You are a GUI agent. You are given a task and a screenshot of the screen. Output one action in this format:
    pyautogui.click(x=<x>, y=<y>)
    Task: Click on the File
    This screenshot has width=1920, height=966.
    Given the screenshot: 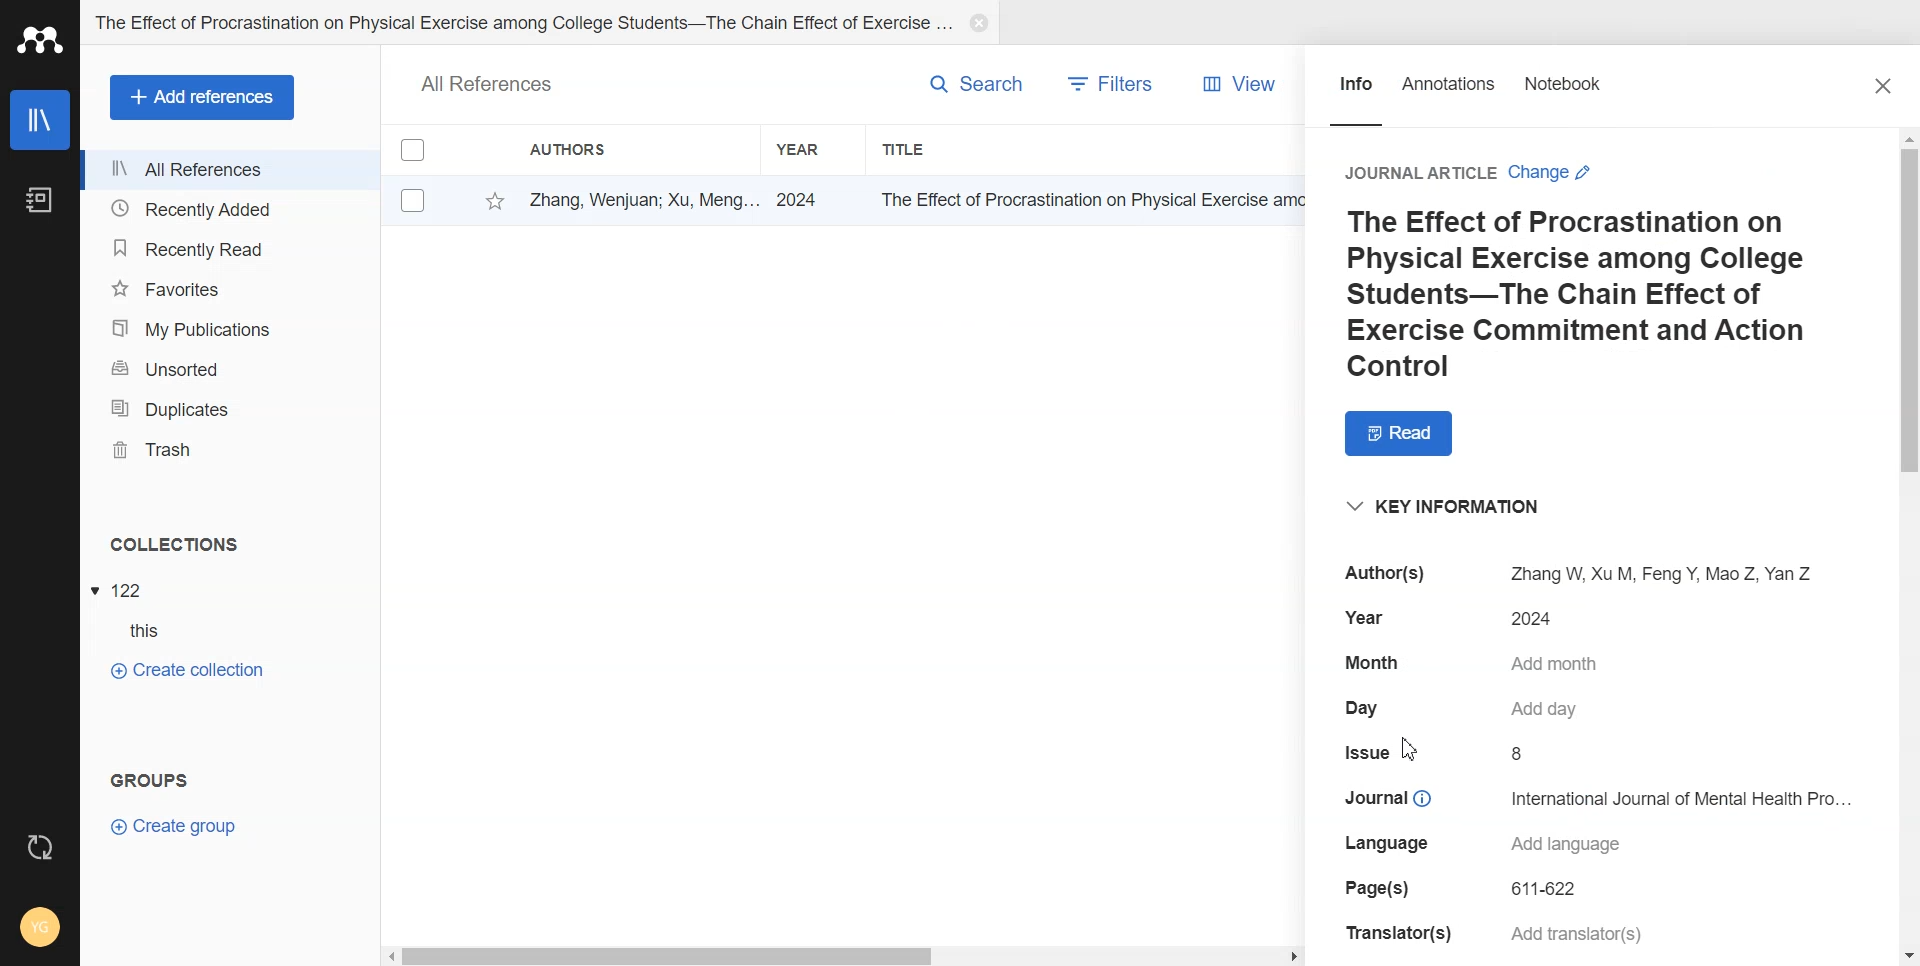 What is the action you would take?
    pyautogui.click(x=123, y=589)
    